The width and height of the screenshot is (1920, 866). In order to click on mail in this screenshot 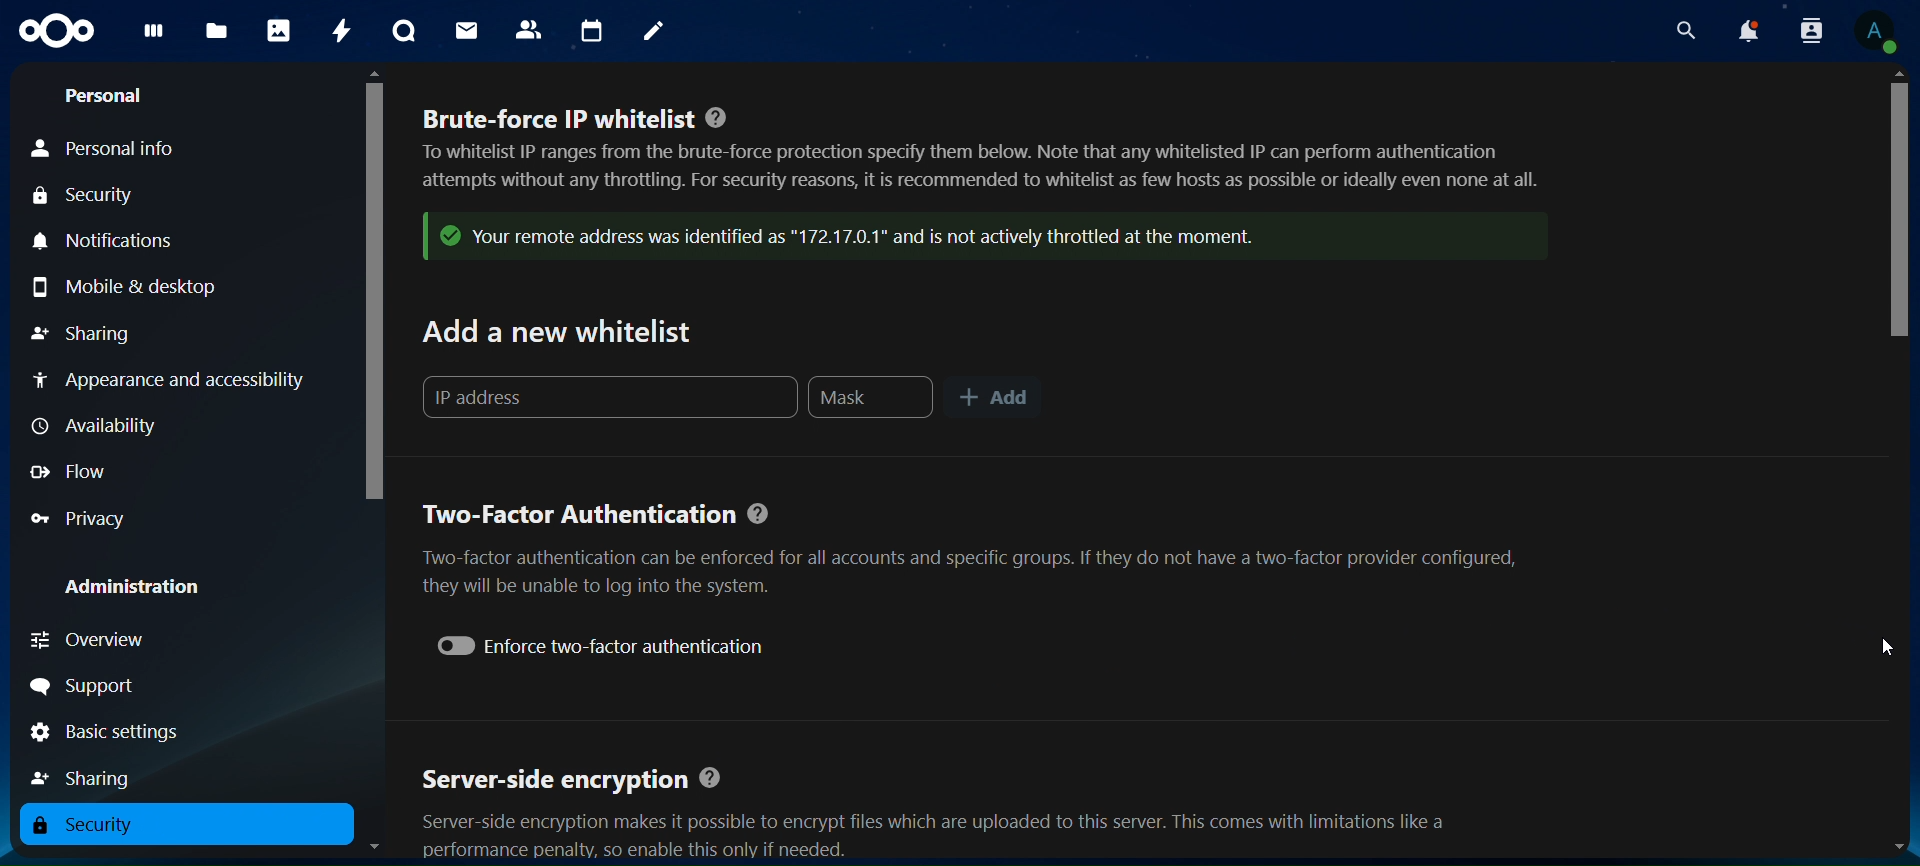, I will do `click(466, 28)`.